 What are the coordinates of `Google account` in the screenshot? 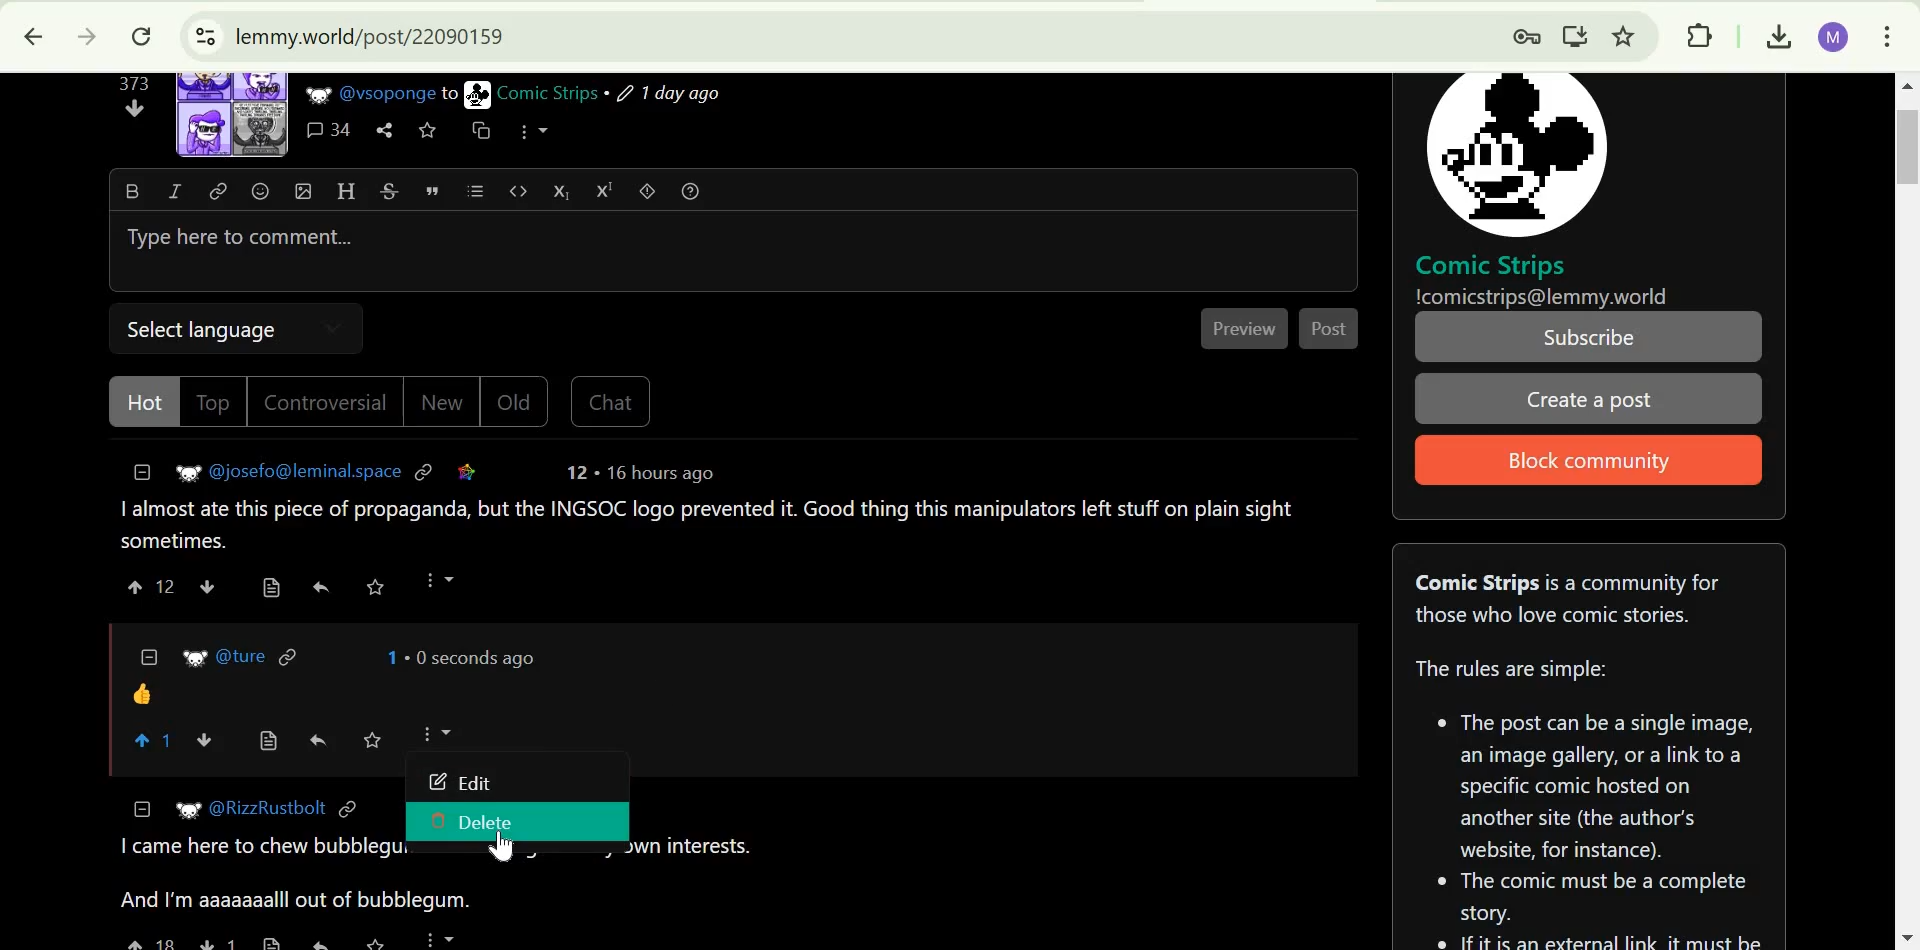 It's located at (1832, 35).